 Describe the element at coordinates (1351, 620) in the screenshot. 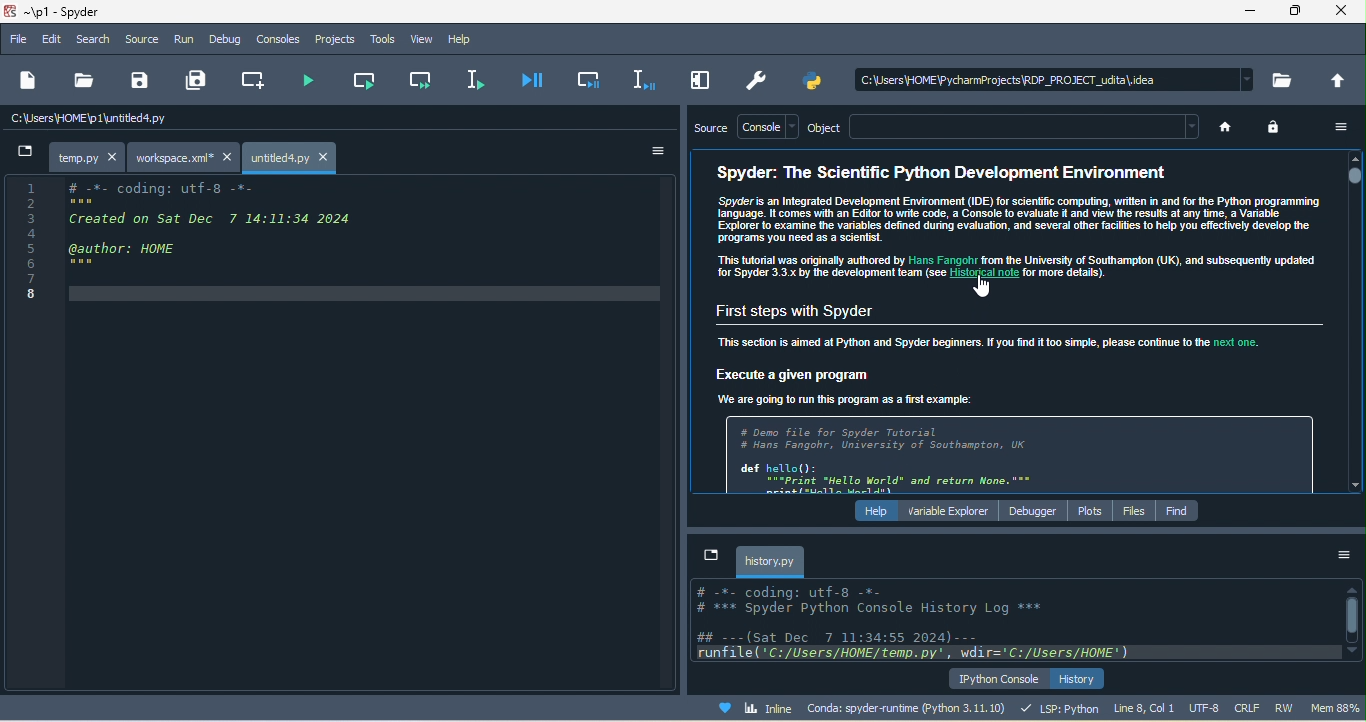

I see `vertical scroll bar` at that location.